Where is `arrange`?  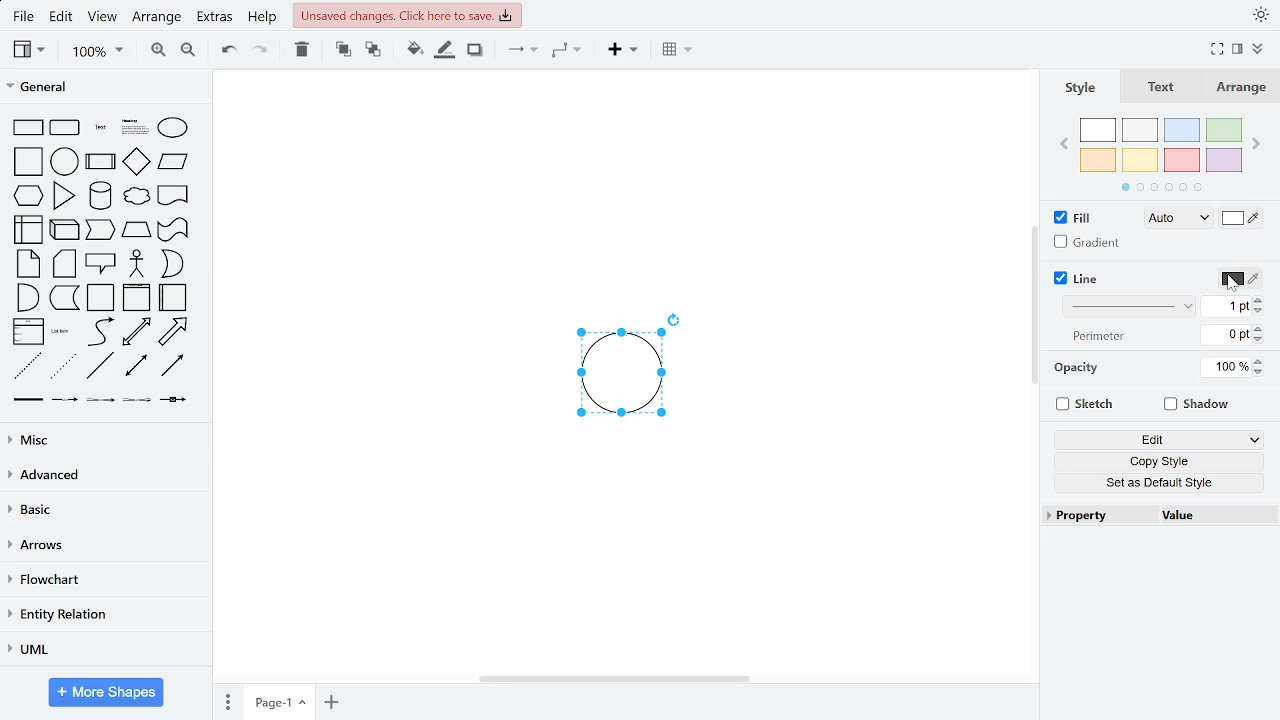
arrange is located at coordinates (1242, 89).